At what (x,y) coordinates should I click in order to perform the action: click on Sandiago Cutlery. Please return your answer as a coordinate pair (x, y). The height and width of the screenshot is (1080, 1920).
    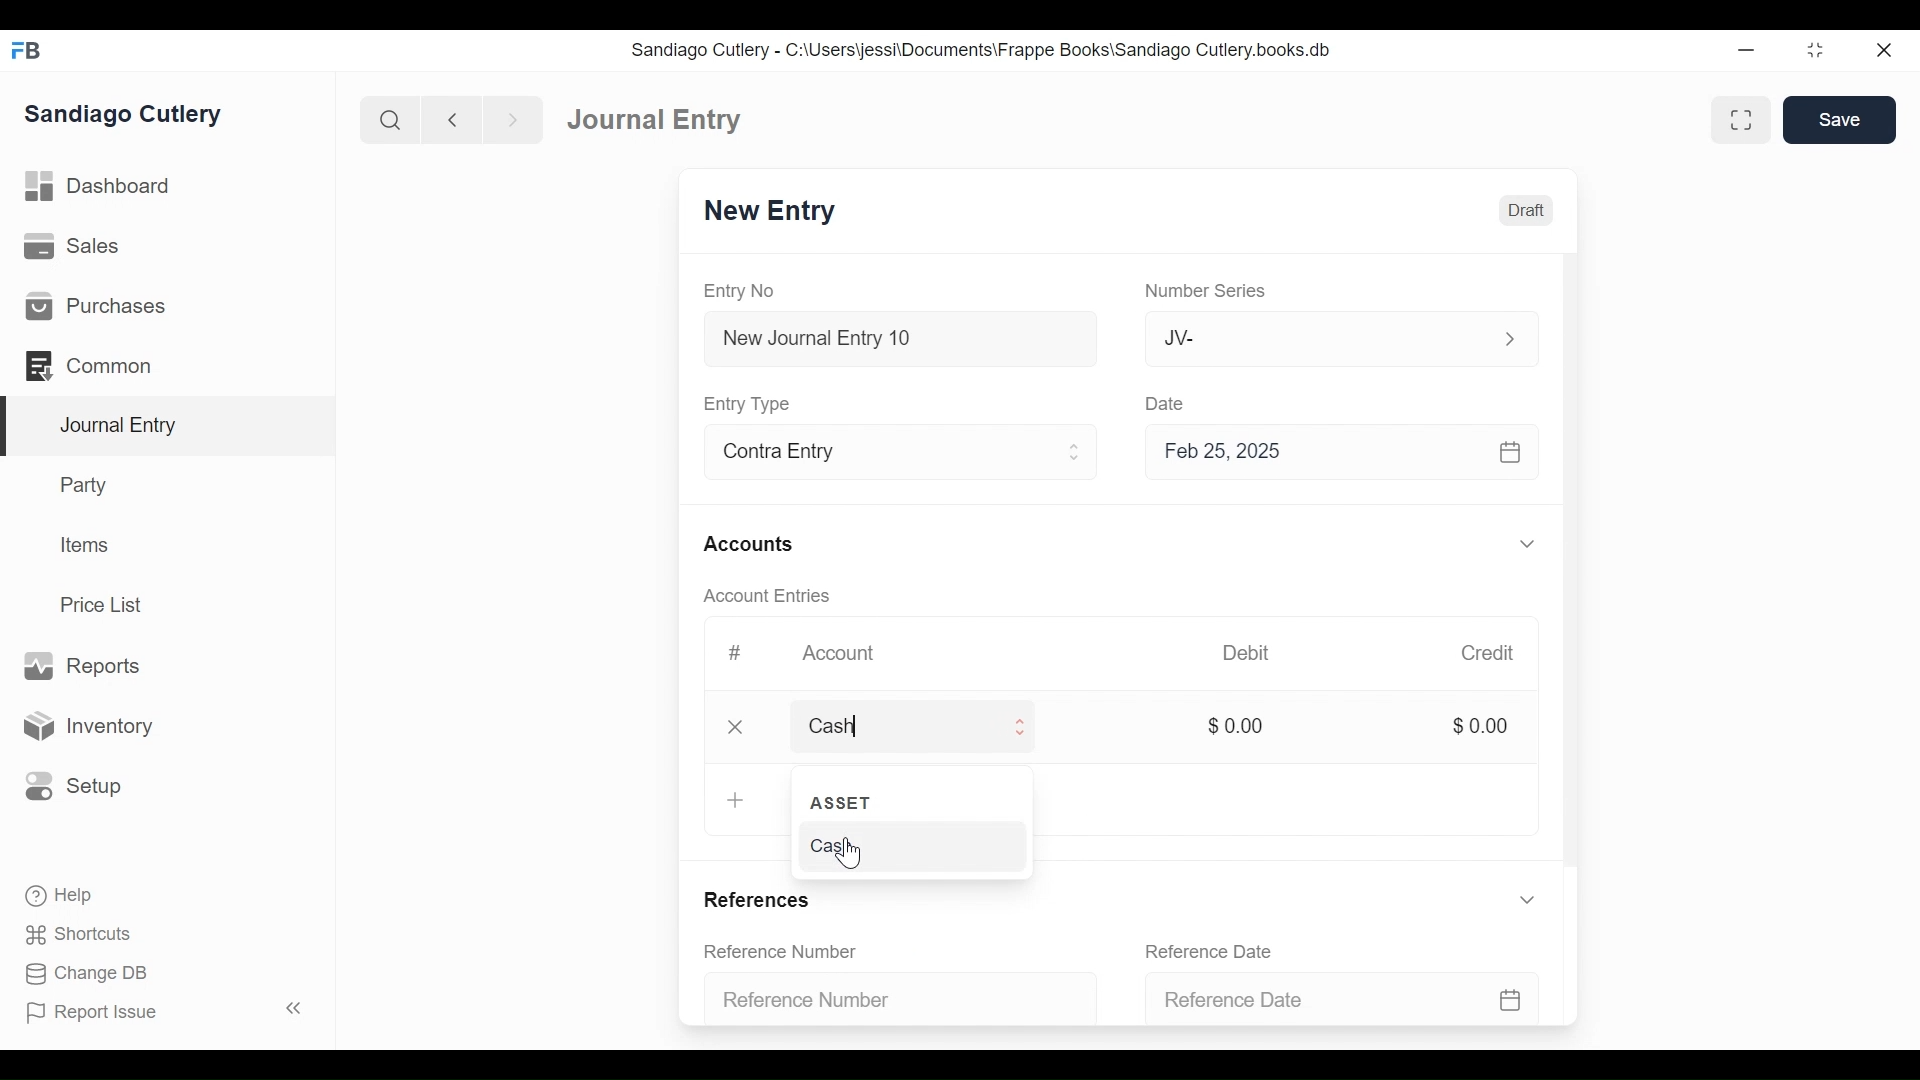
    Looking at the image, I should click on (124, 115).